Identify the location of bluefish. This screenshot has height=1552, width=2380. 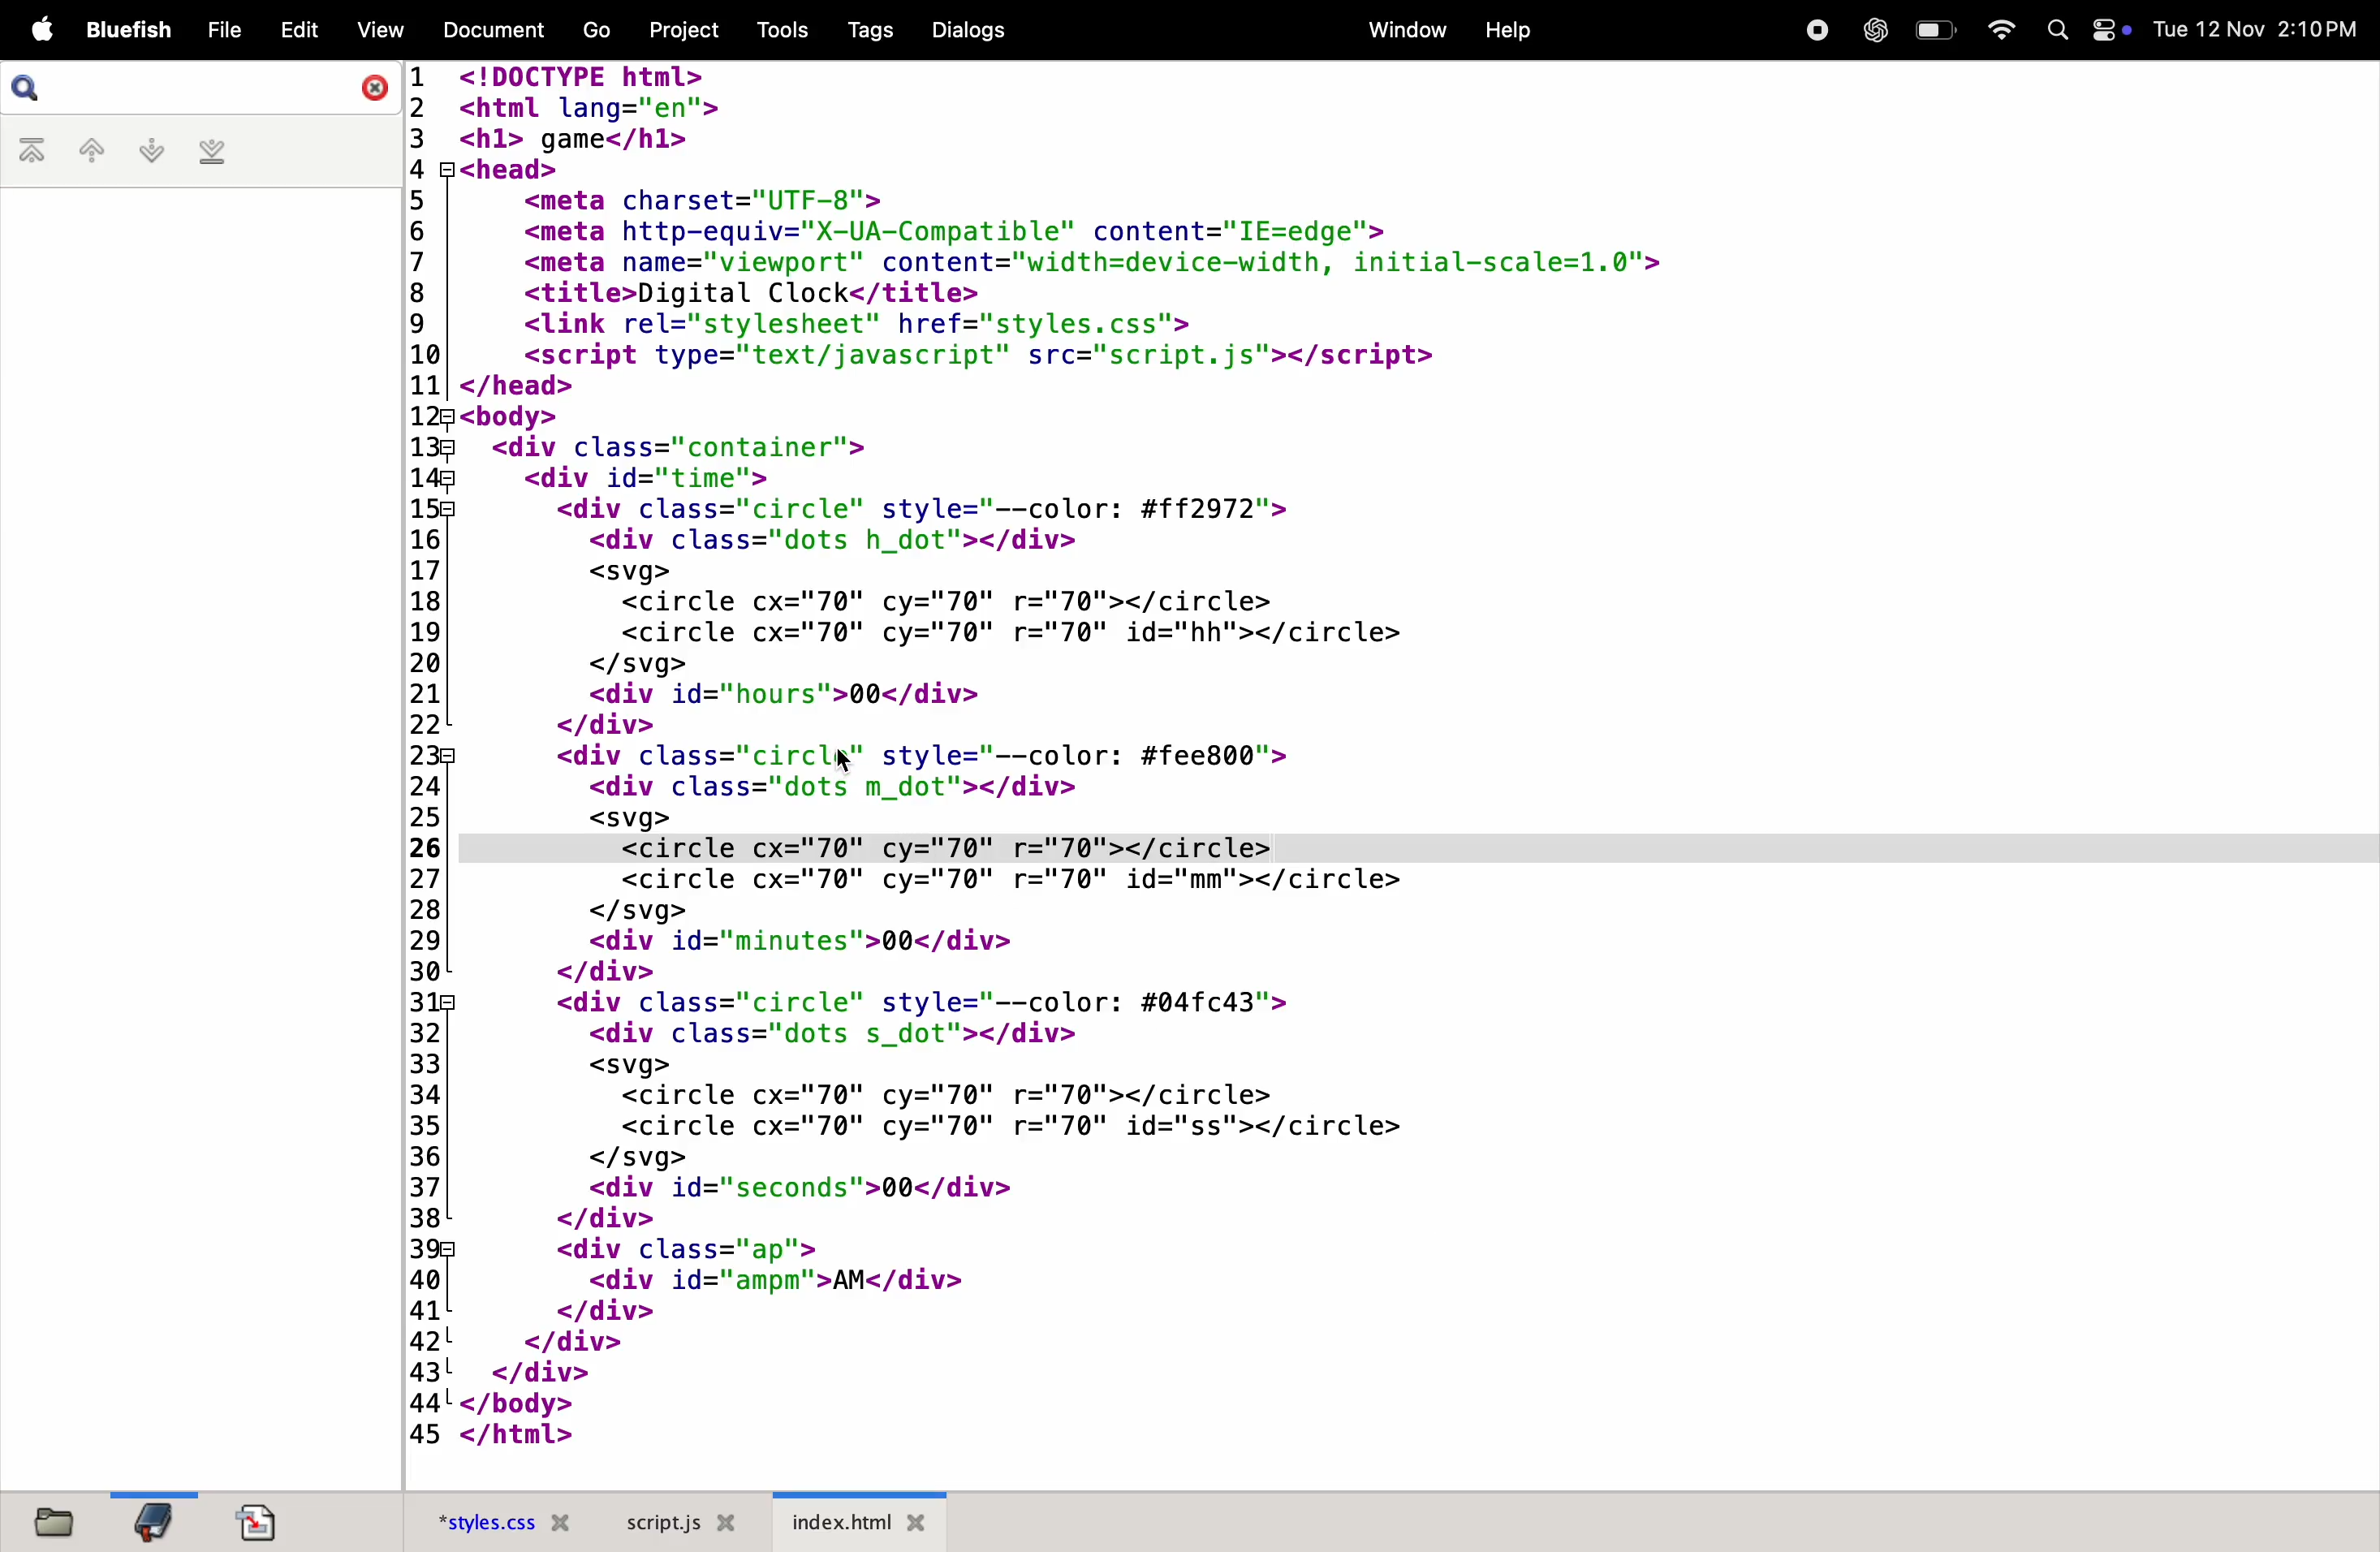
(128, 32).